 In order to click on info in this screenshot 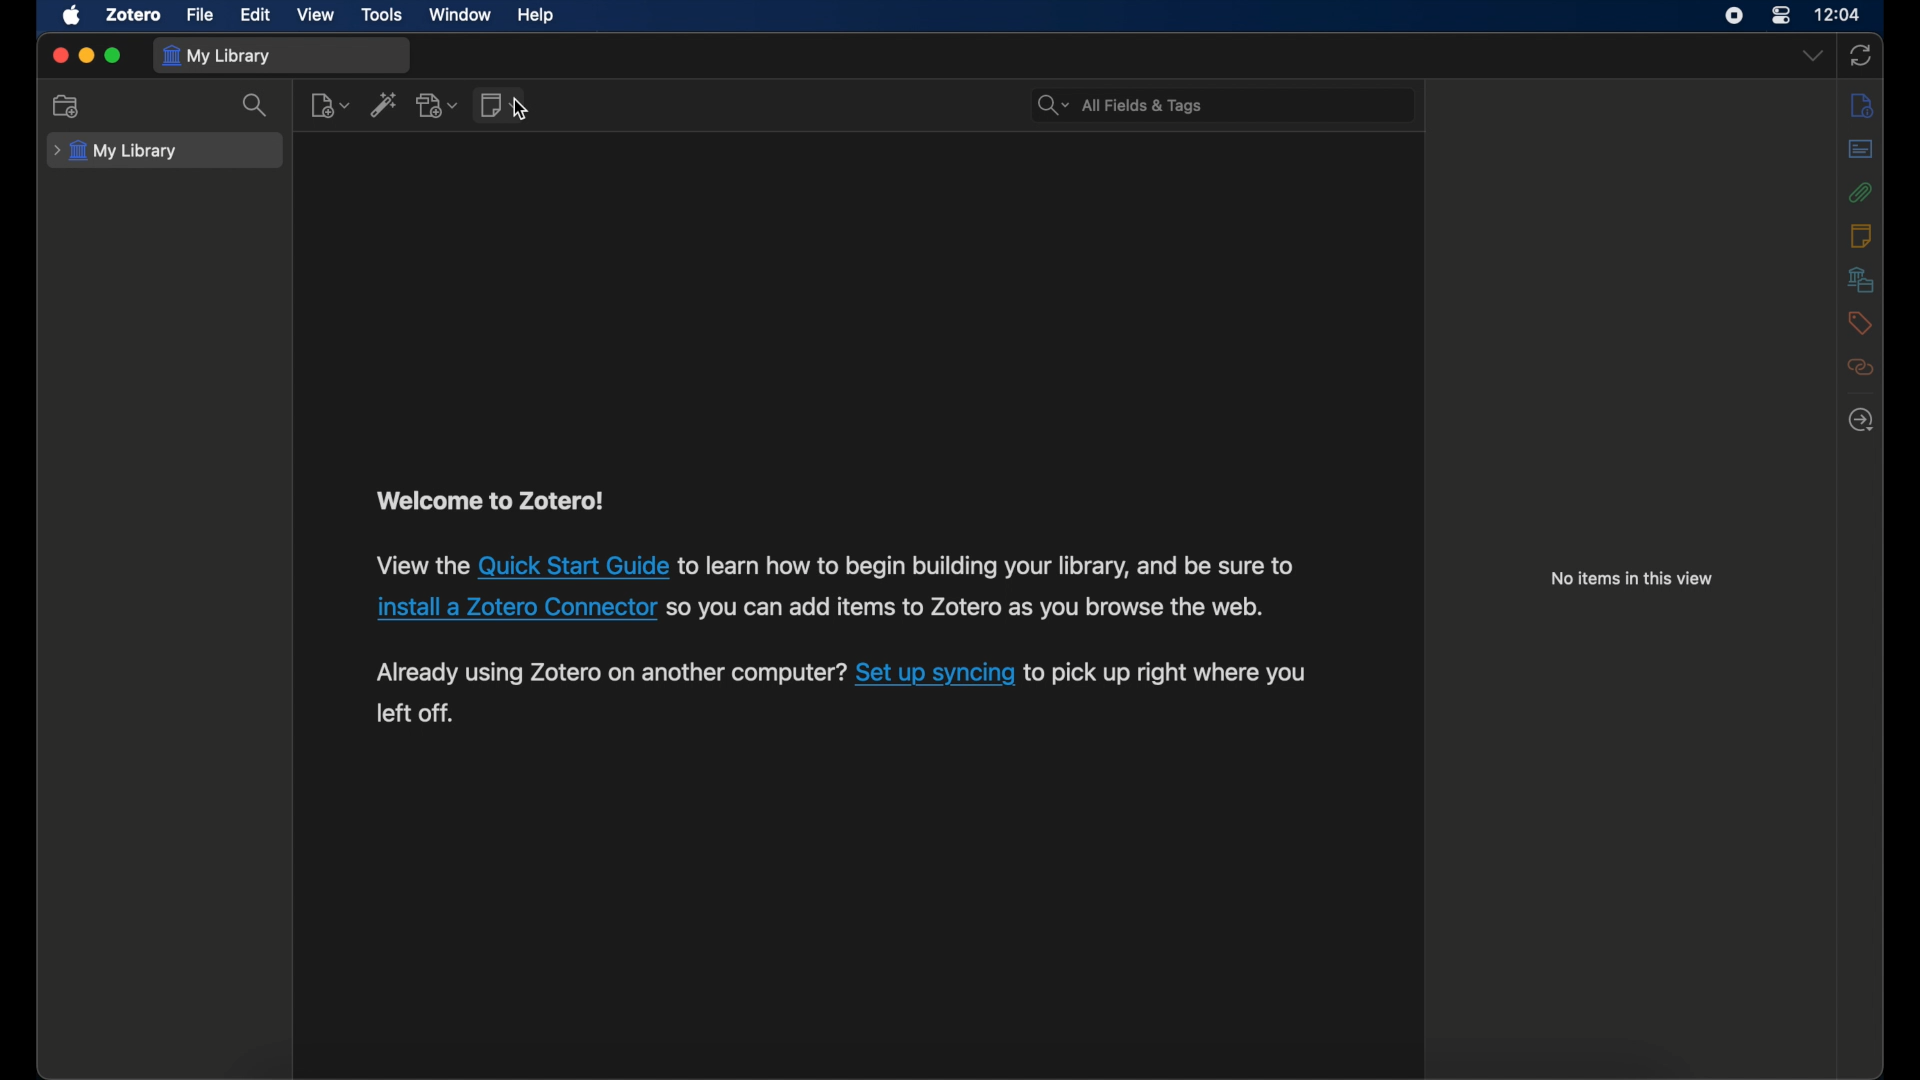, I will do `click(1862, 106)`.